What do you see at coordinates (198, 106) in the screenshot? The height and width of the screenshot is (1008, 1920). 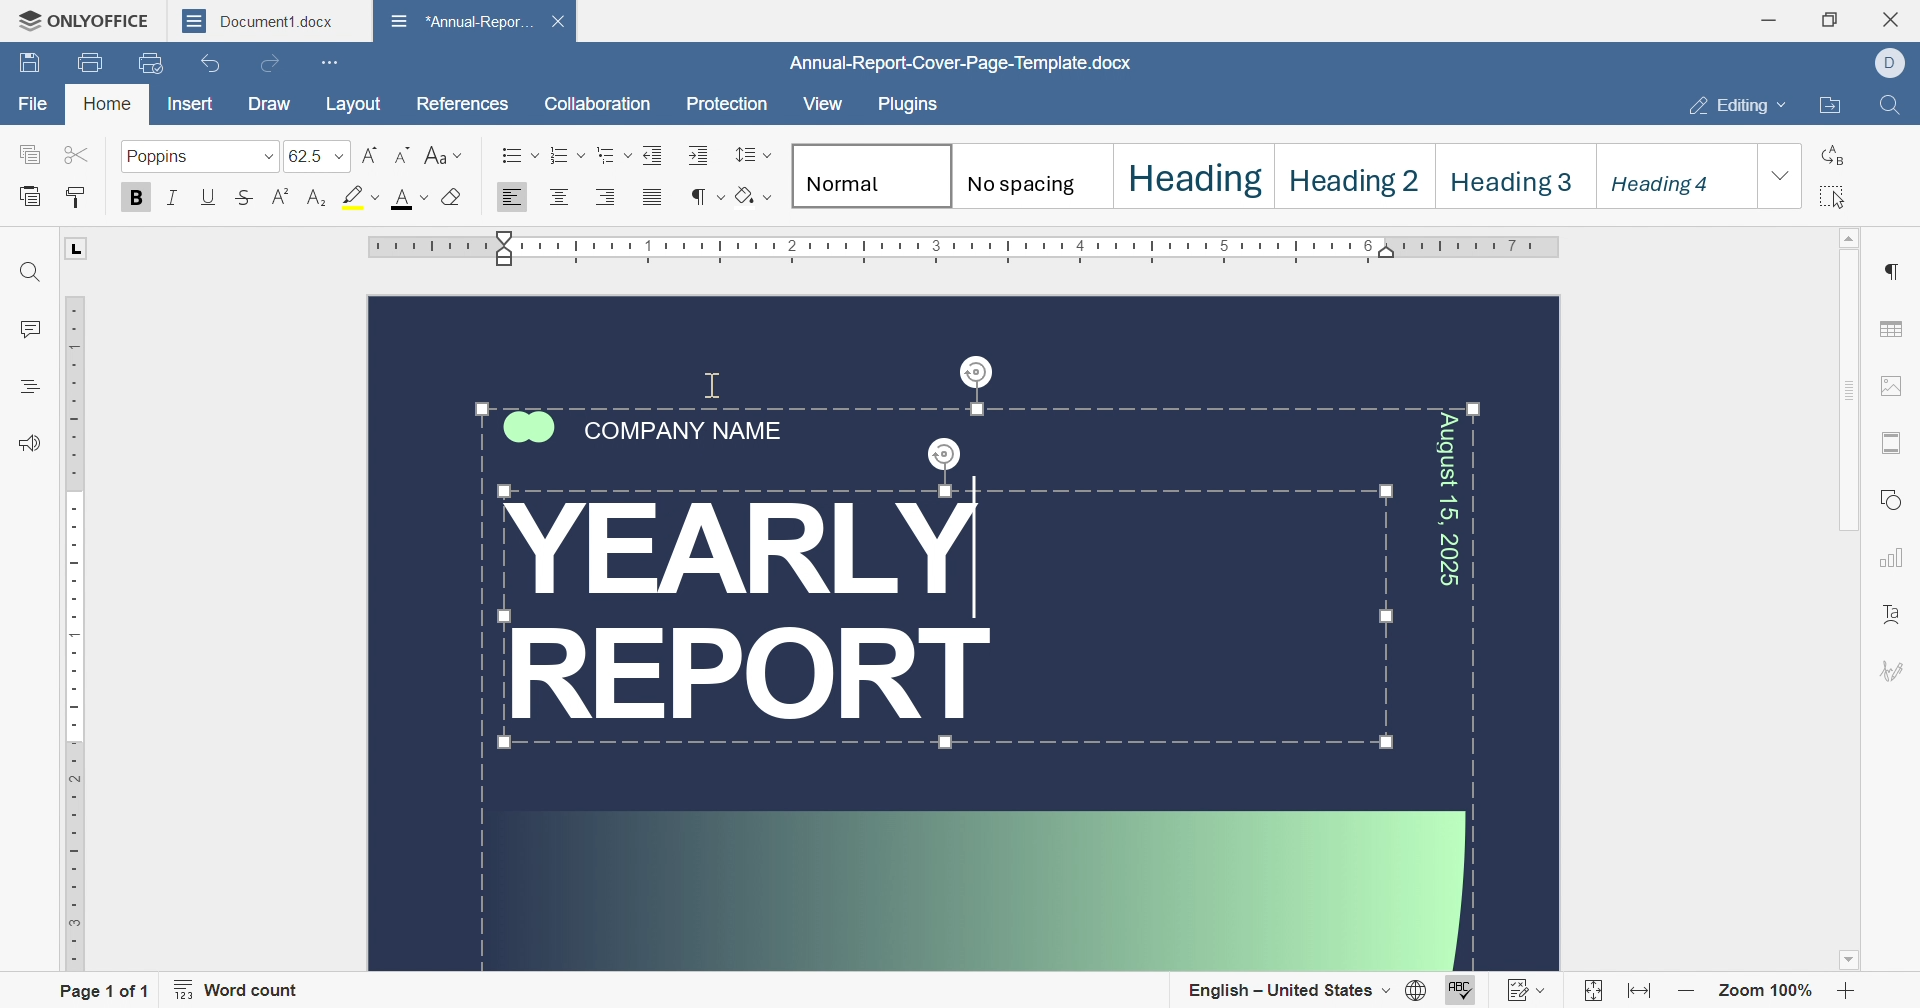 I see `insert` at bounding box center [198, 106].